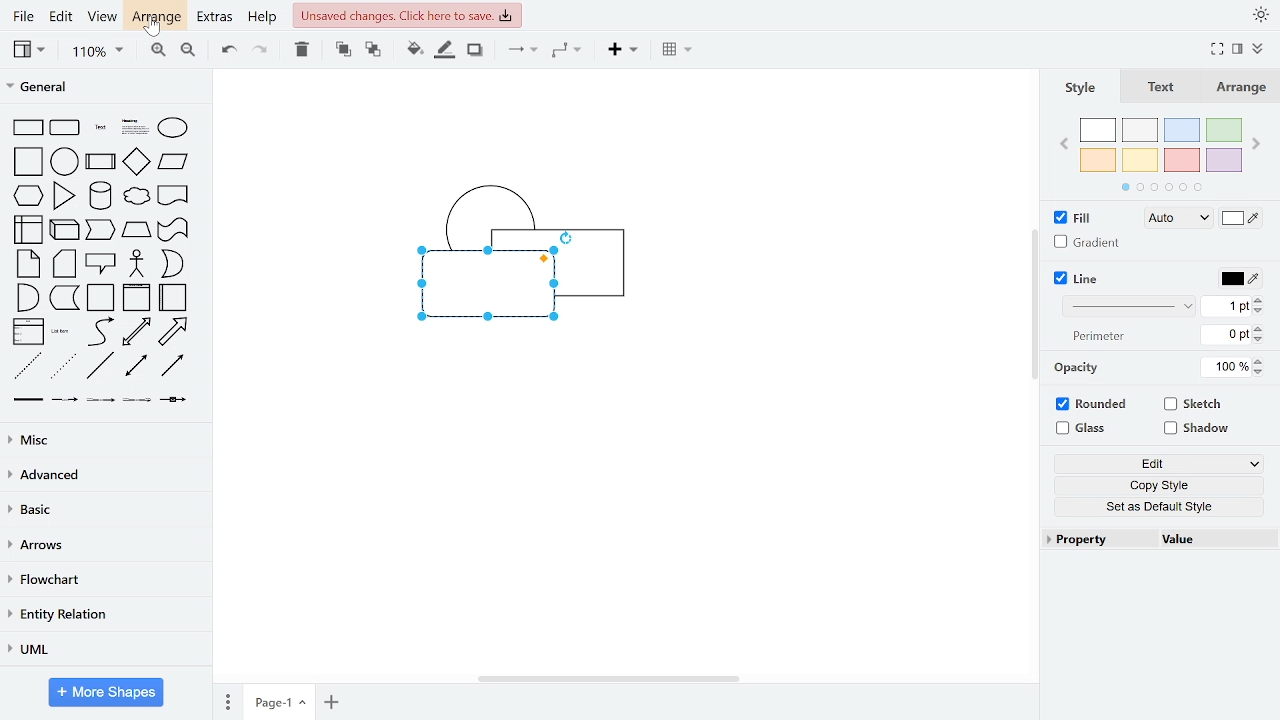 Image resolution: width=1280 pixels, height=720 pixels. Describe the element at coordinates (172, 333) in the screenshot. I see `arrow` at that location.